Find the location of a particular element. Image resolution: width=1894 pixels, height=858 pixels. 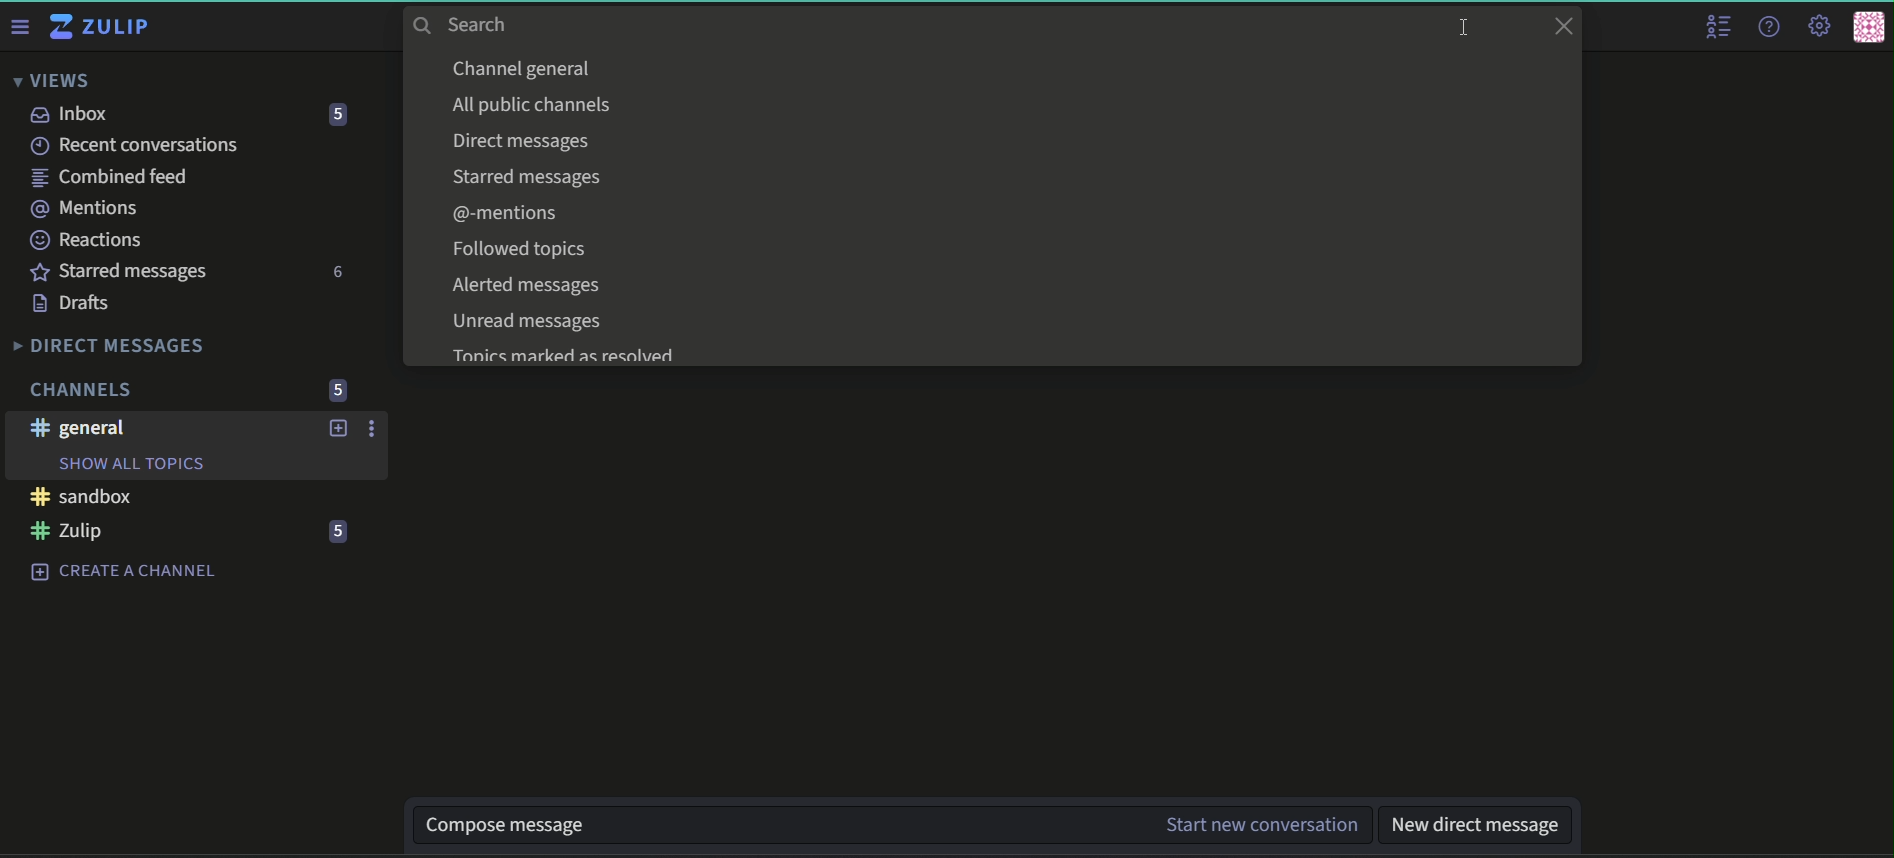

number is located at coordinates (340, 273).